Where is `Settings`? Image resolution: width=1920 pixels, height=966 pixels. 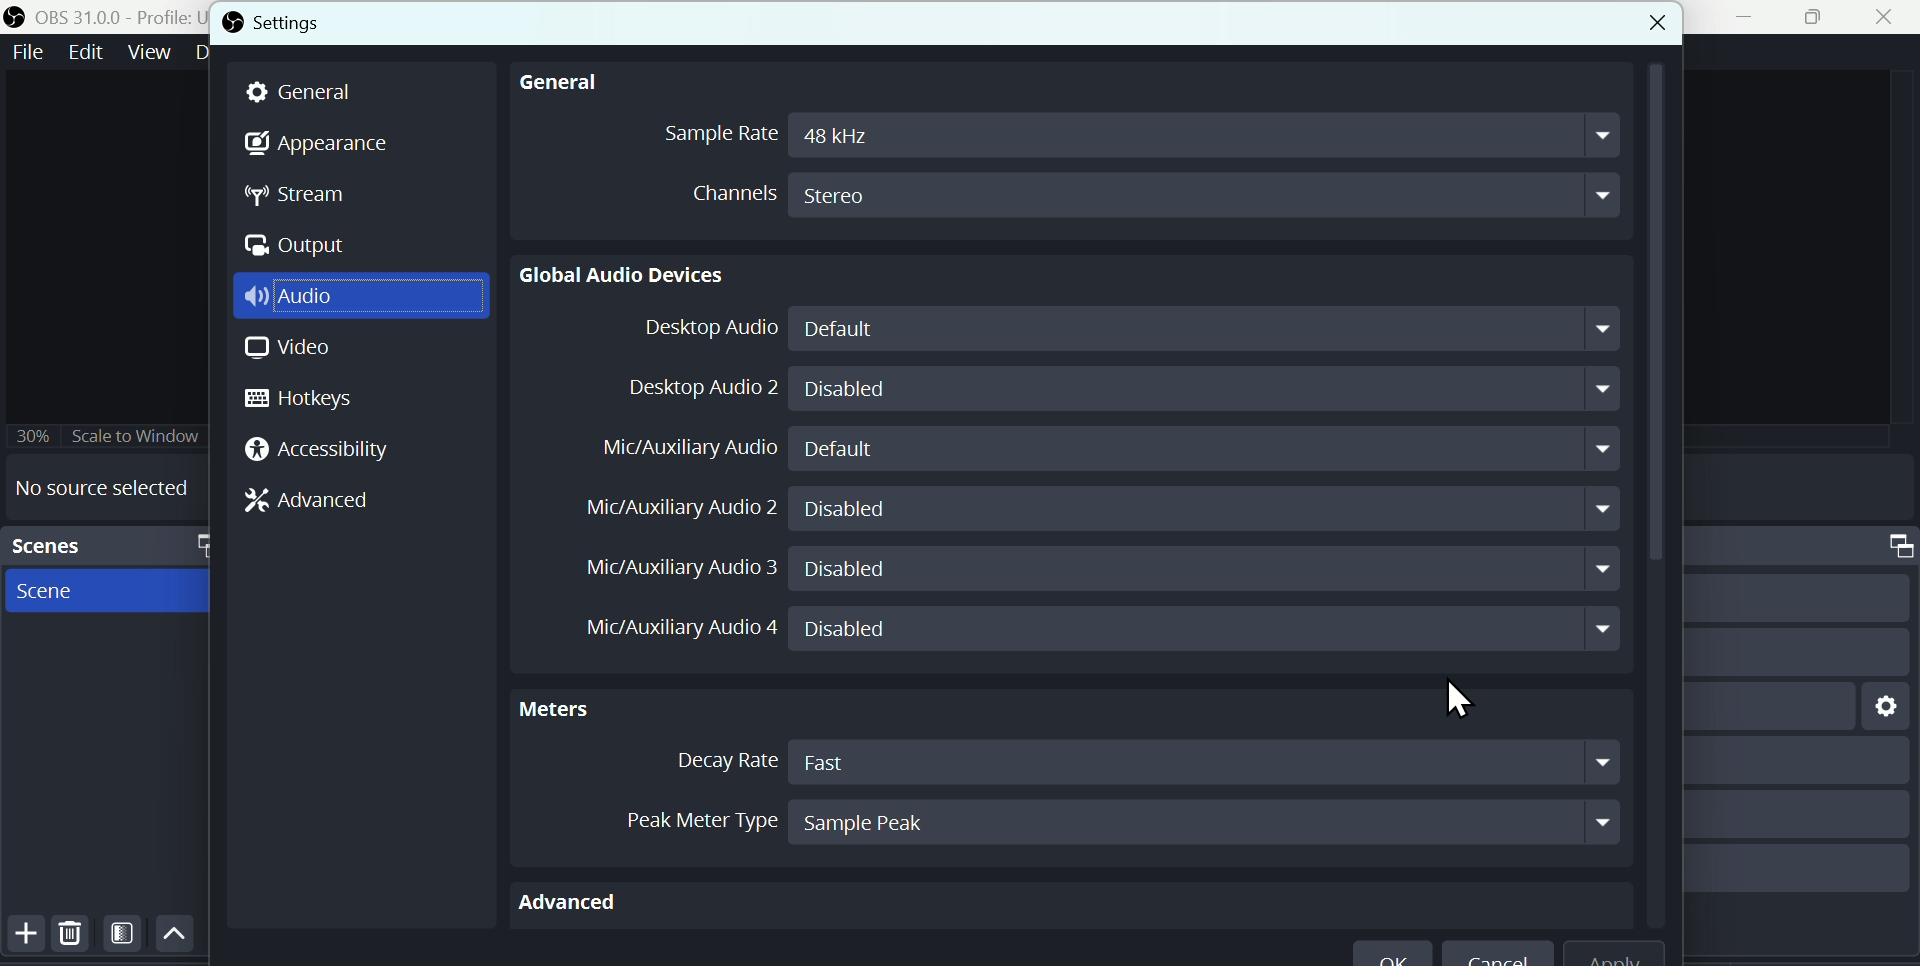
Settings is located at coordinates (322, 22).